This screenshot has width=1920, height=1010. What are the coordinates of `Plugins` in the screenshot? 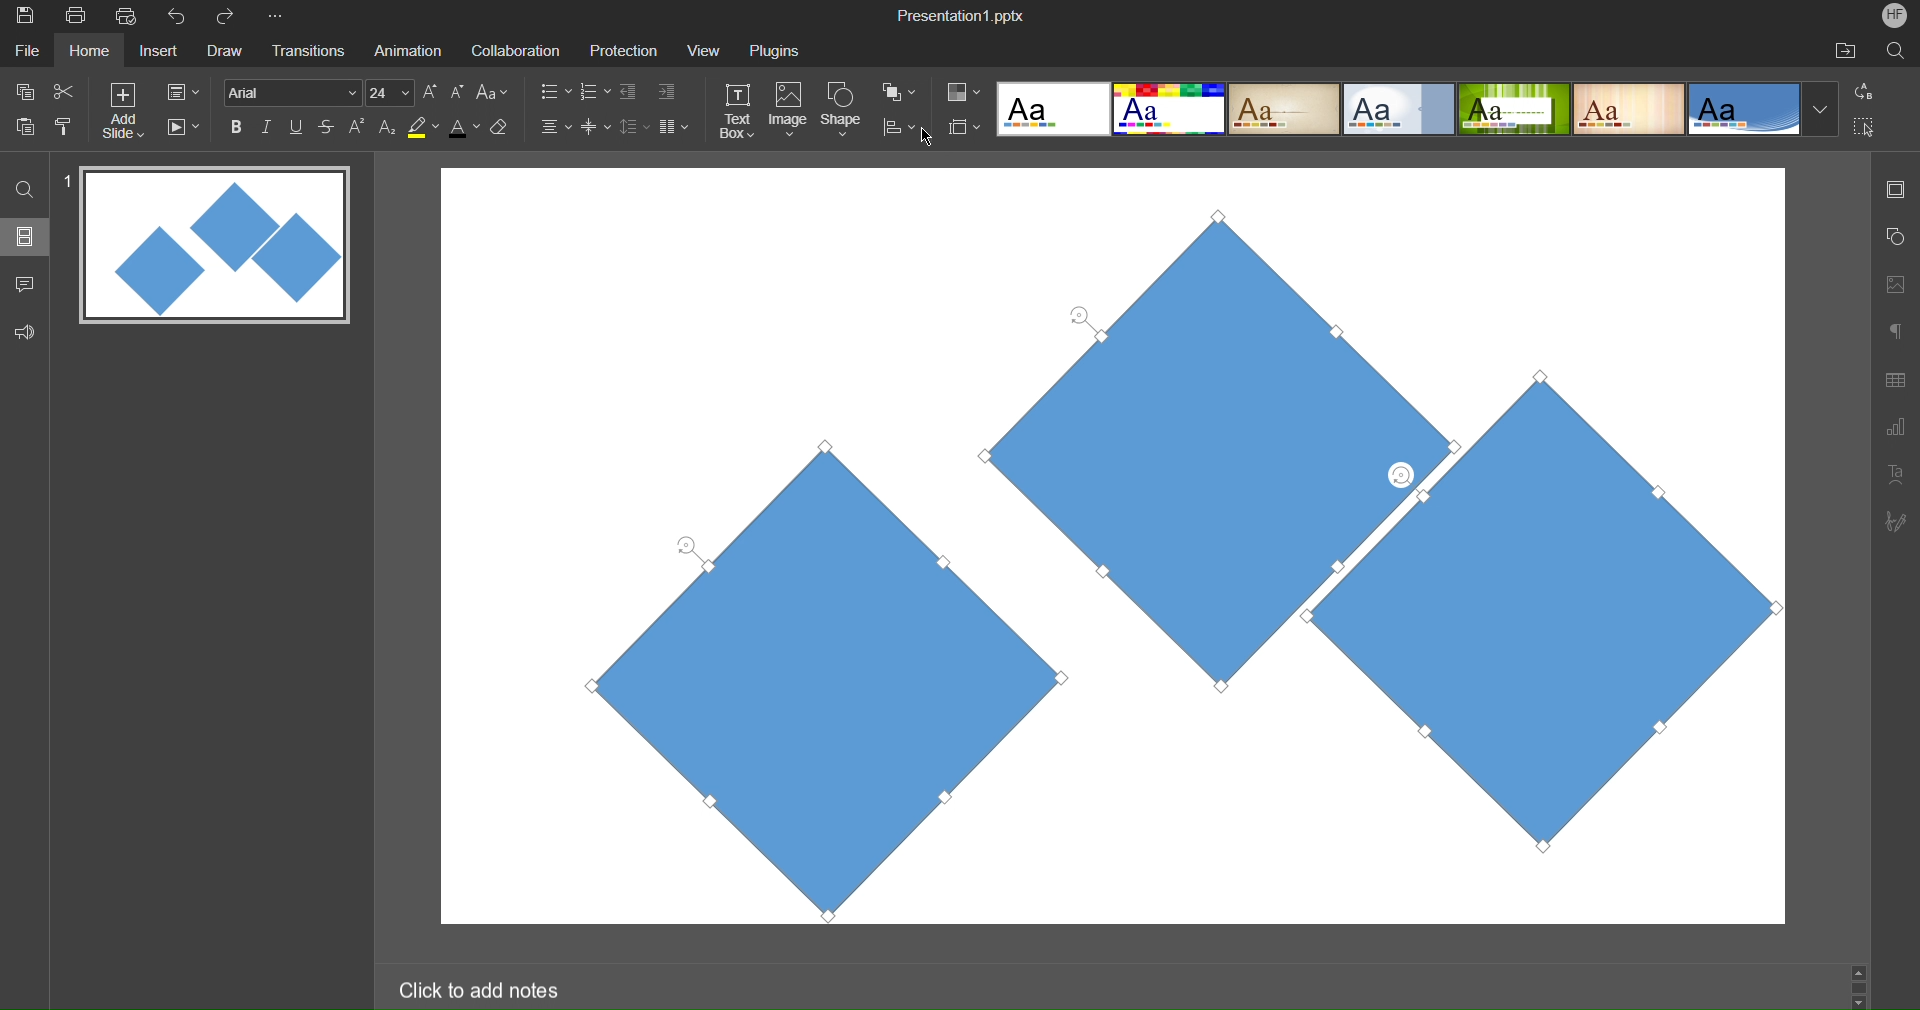 It's located at (777, 50).